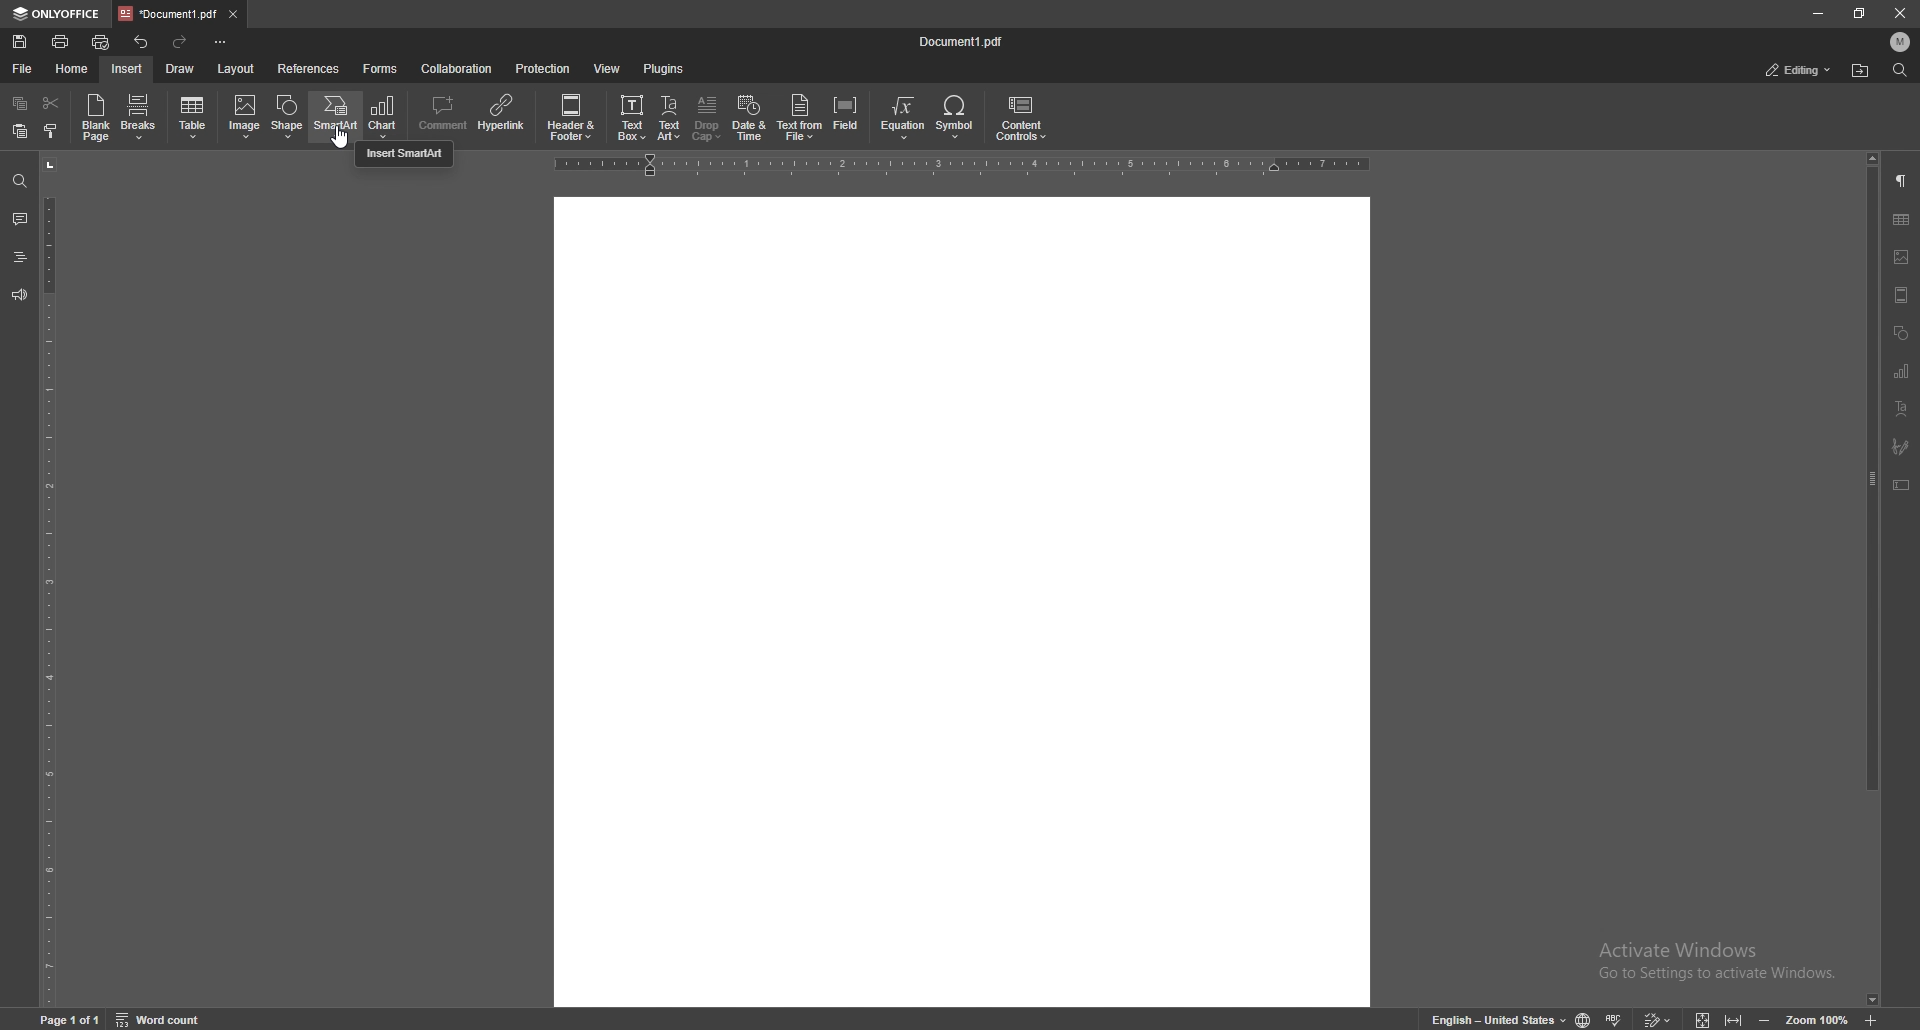  What do you see at coordinates (957, 117) in the screenshot?
I see `symbol` at bounding box center [957, 117].